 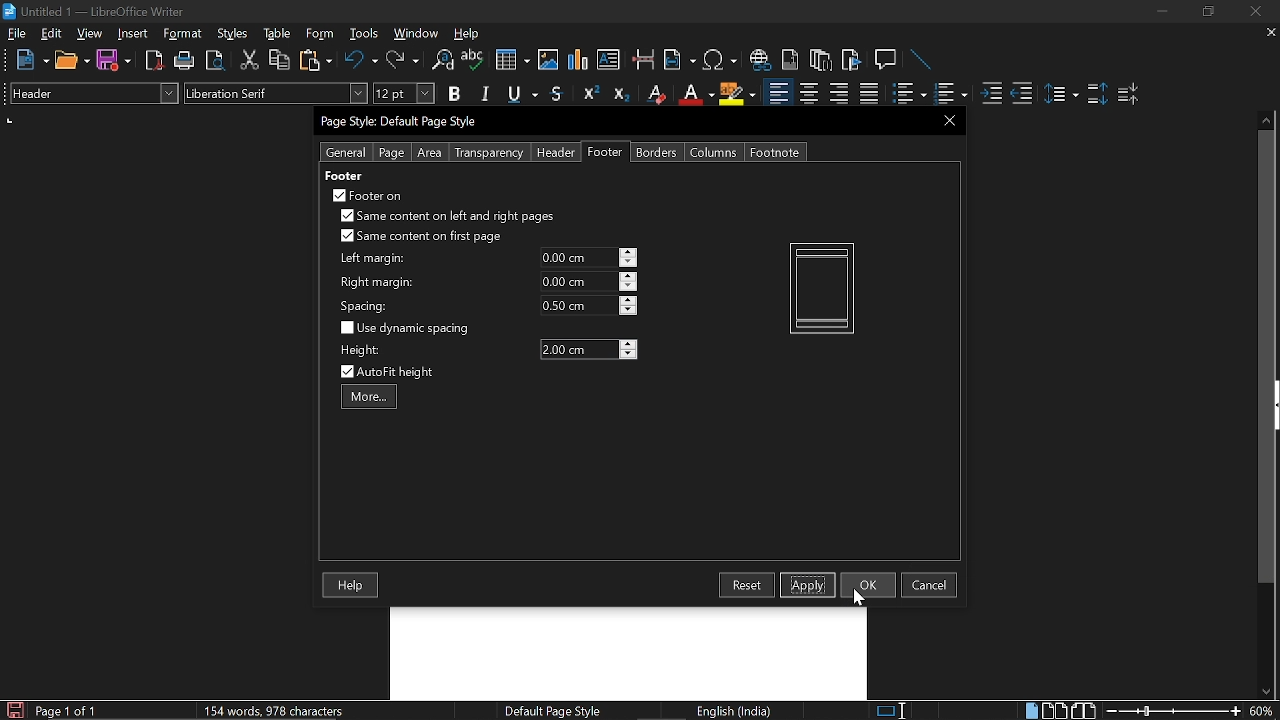 What do you see at coordinates (454, 96) in the screenshot?
I see `Bold` at bounding box center [454, 96].